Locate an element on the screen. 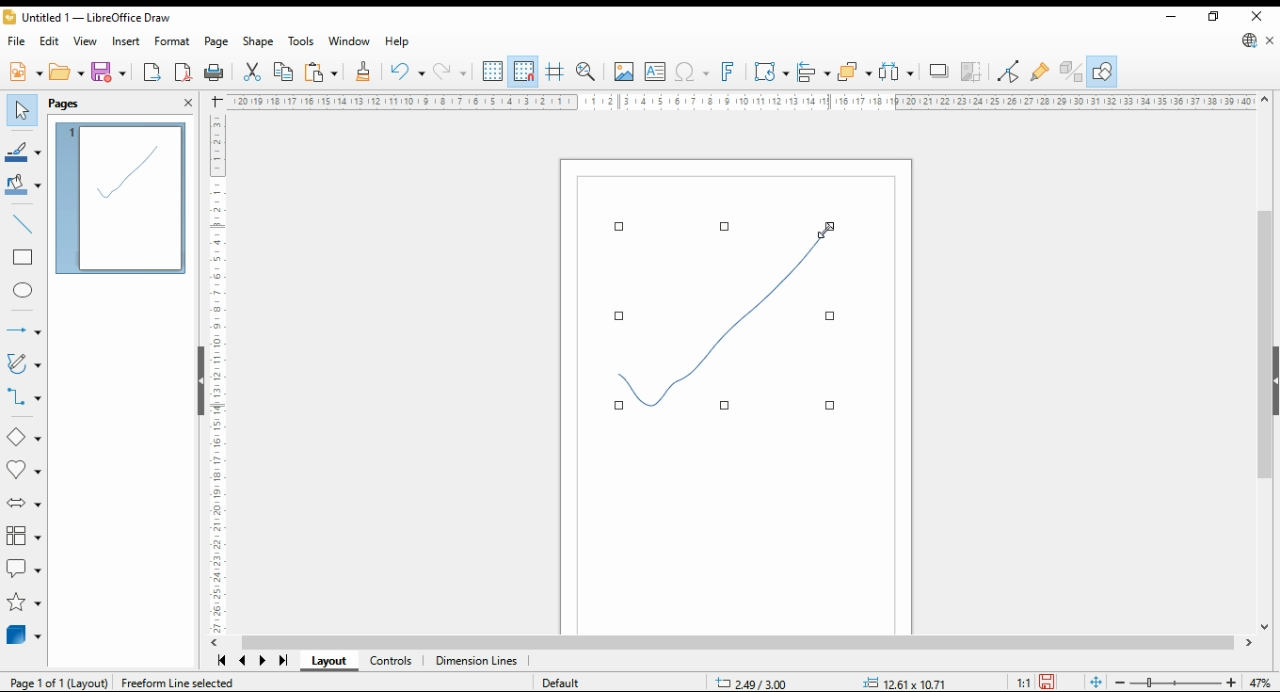  close pane is located at coordinates (190, 101).